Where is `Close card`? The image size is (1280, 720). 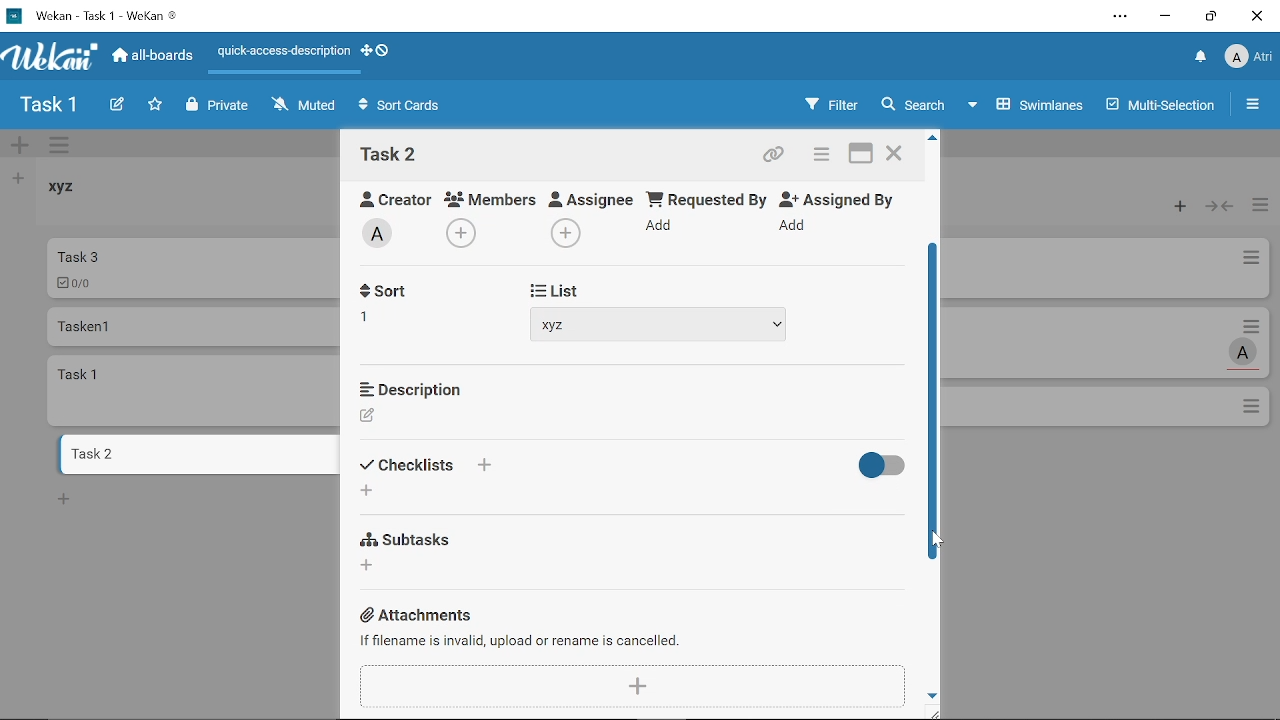 Close card is located at coordinates (896, 156).